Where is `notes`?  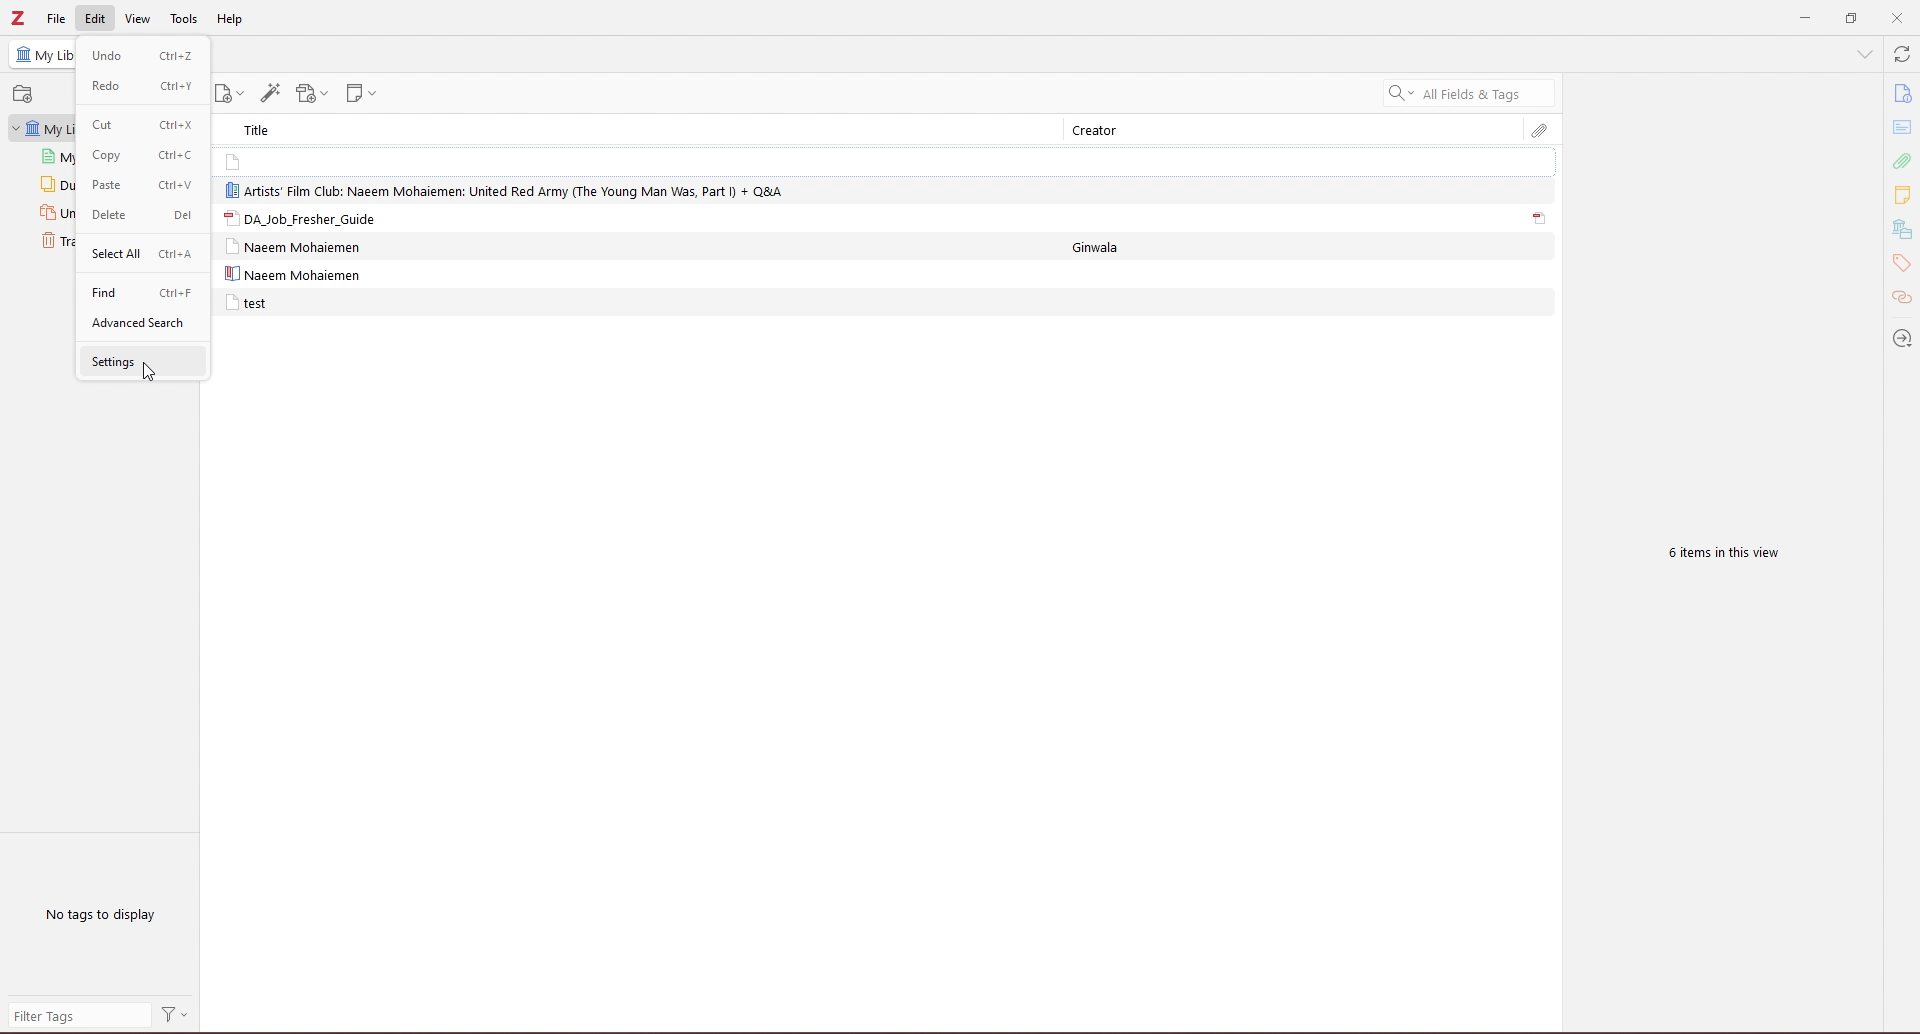 notes is located at coordinates (1902, 194).